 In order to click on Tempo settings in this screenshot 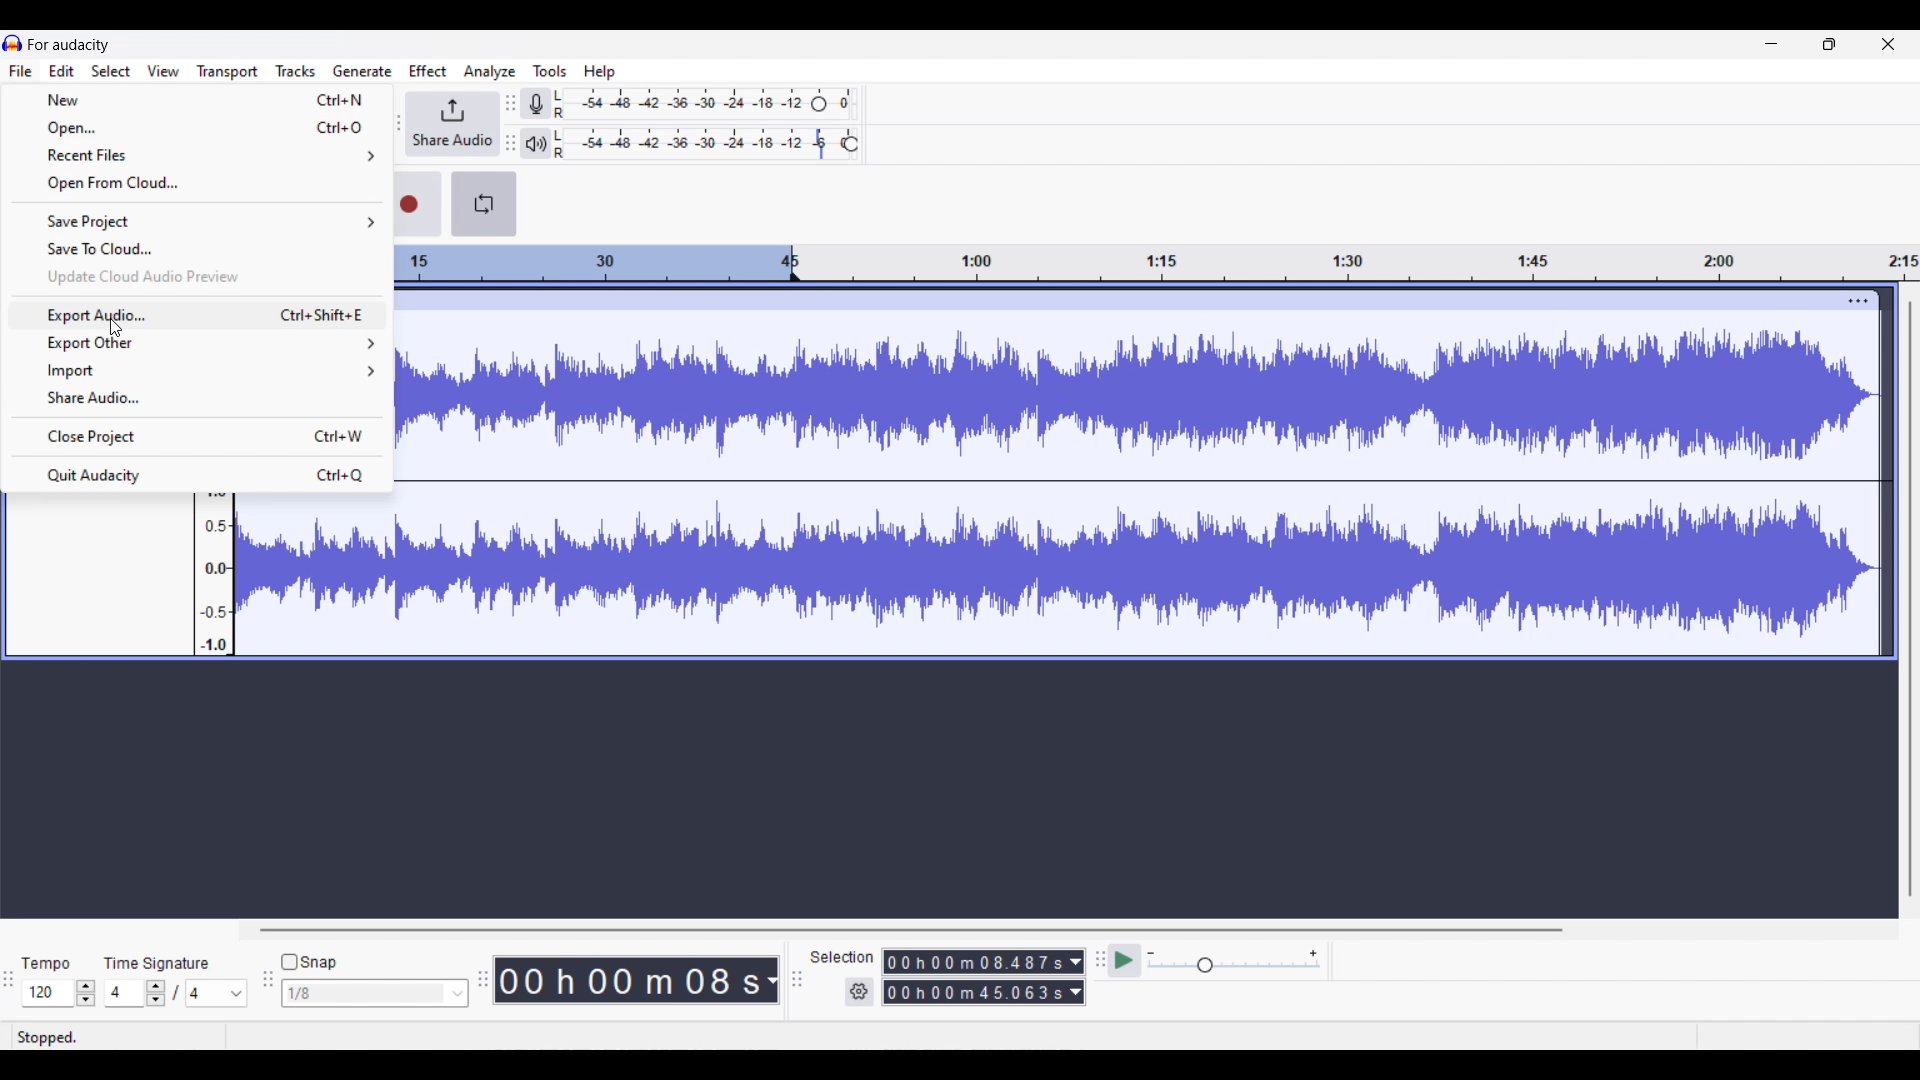, I will do `click(45, 964)`.